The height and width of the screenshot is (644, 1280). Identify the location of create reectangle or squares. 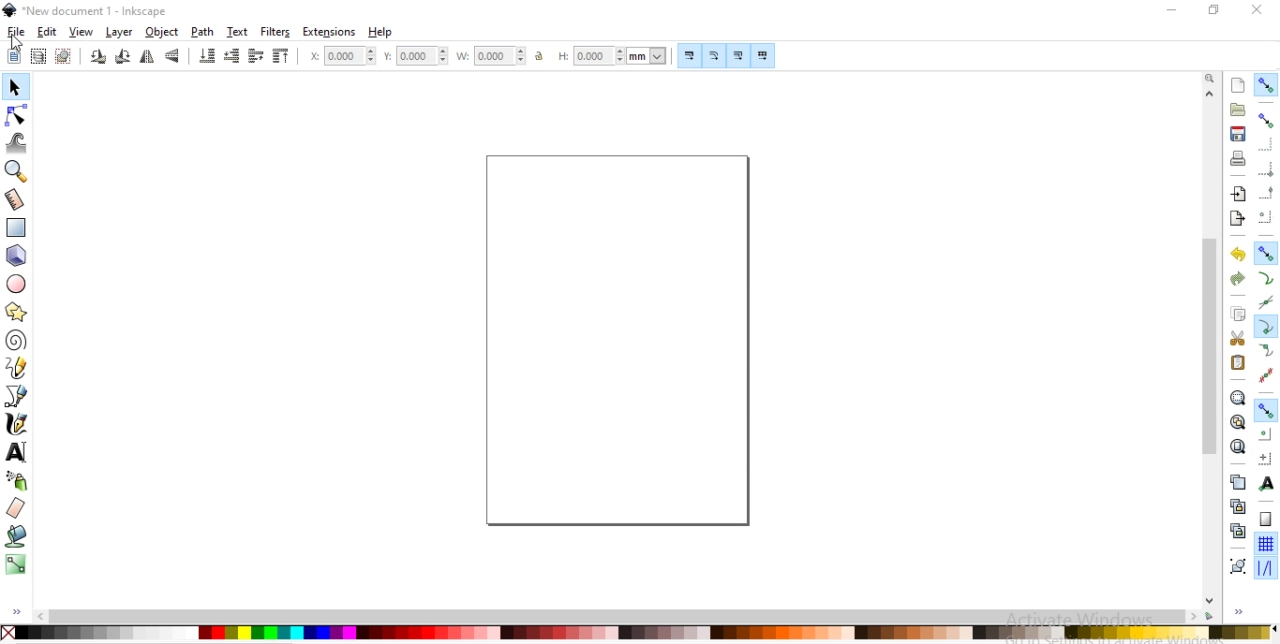
(16, 226).